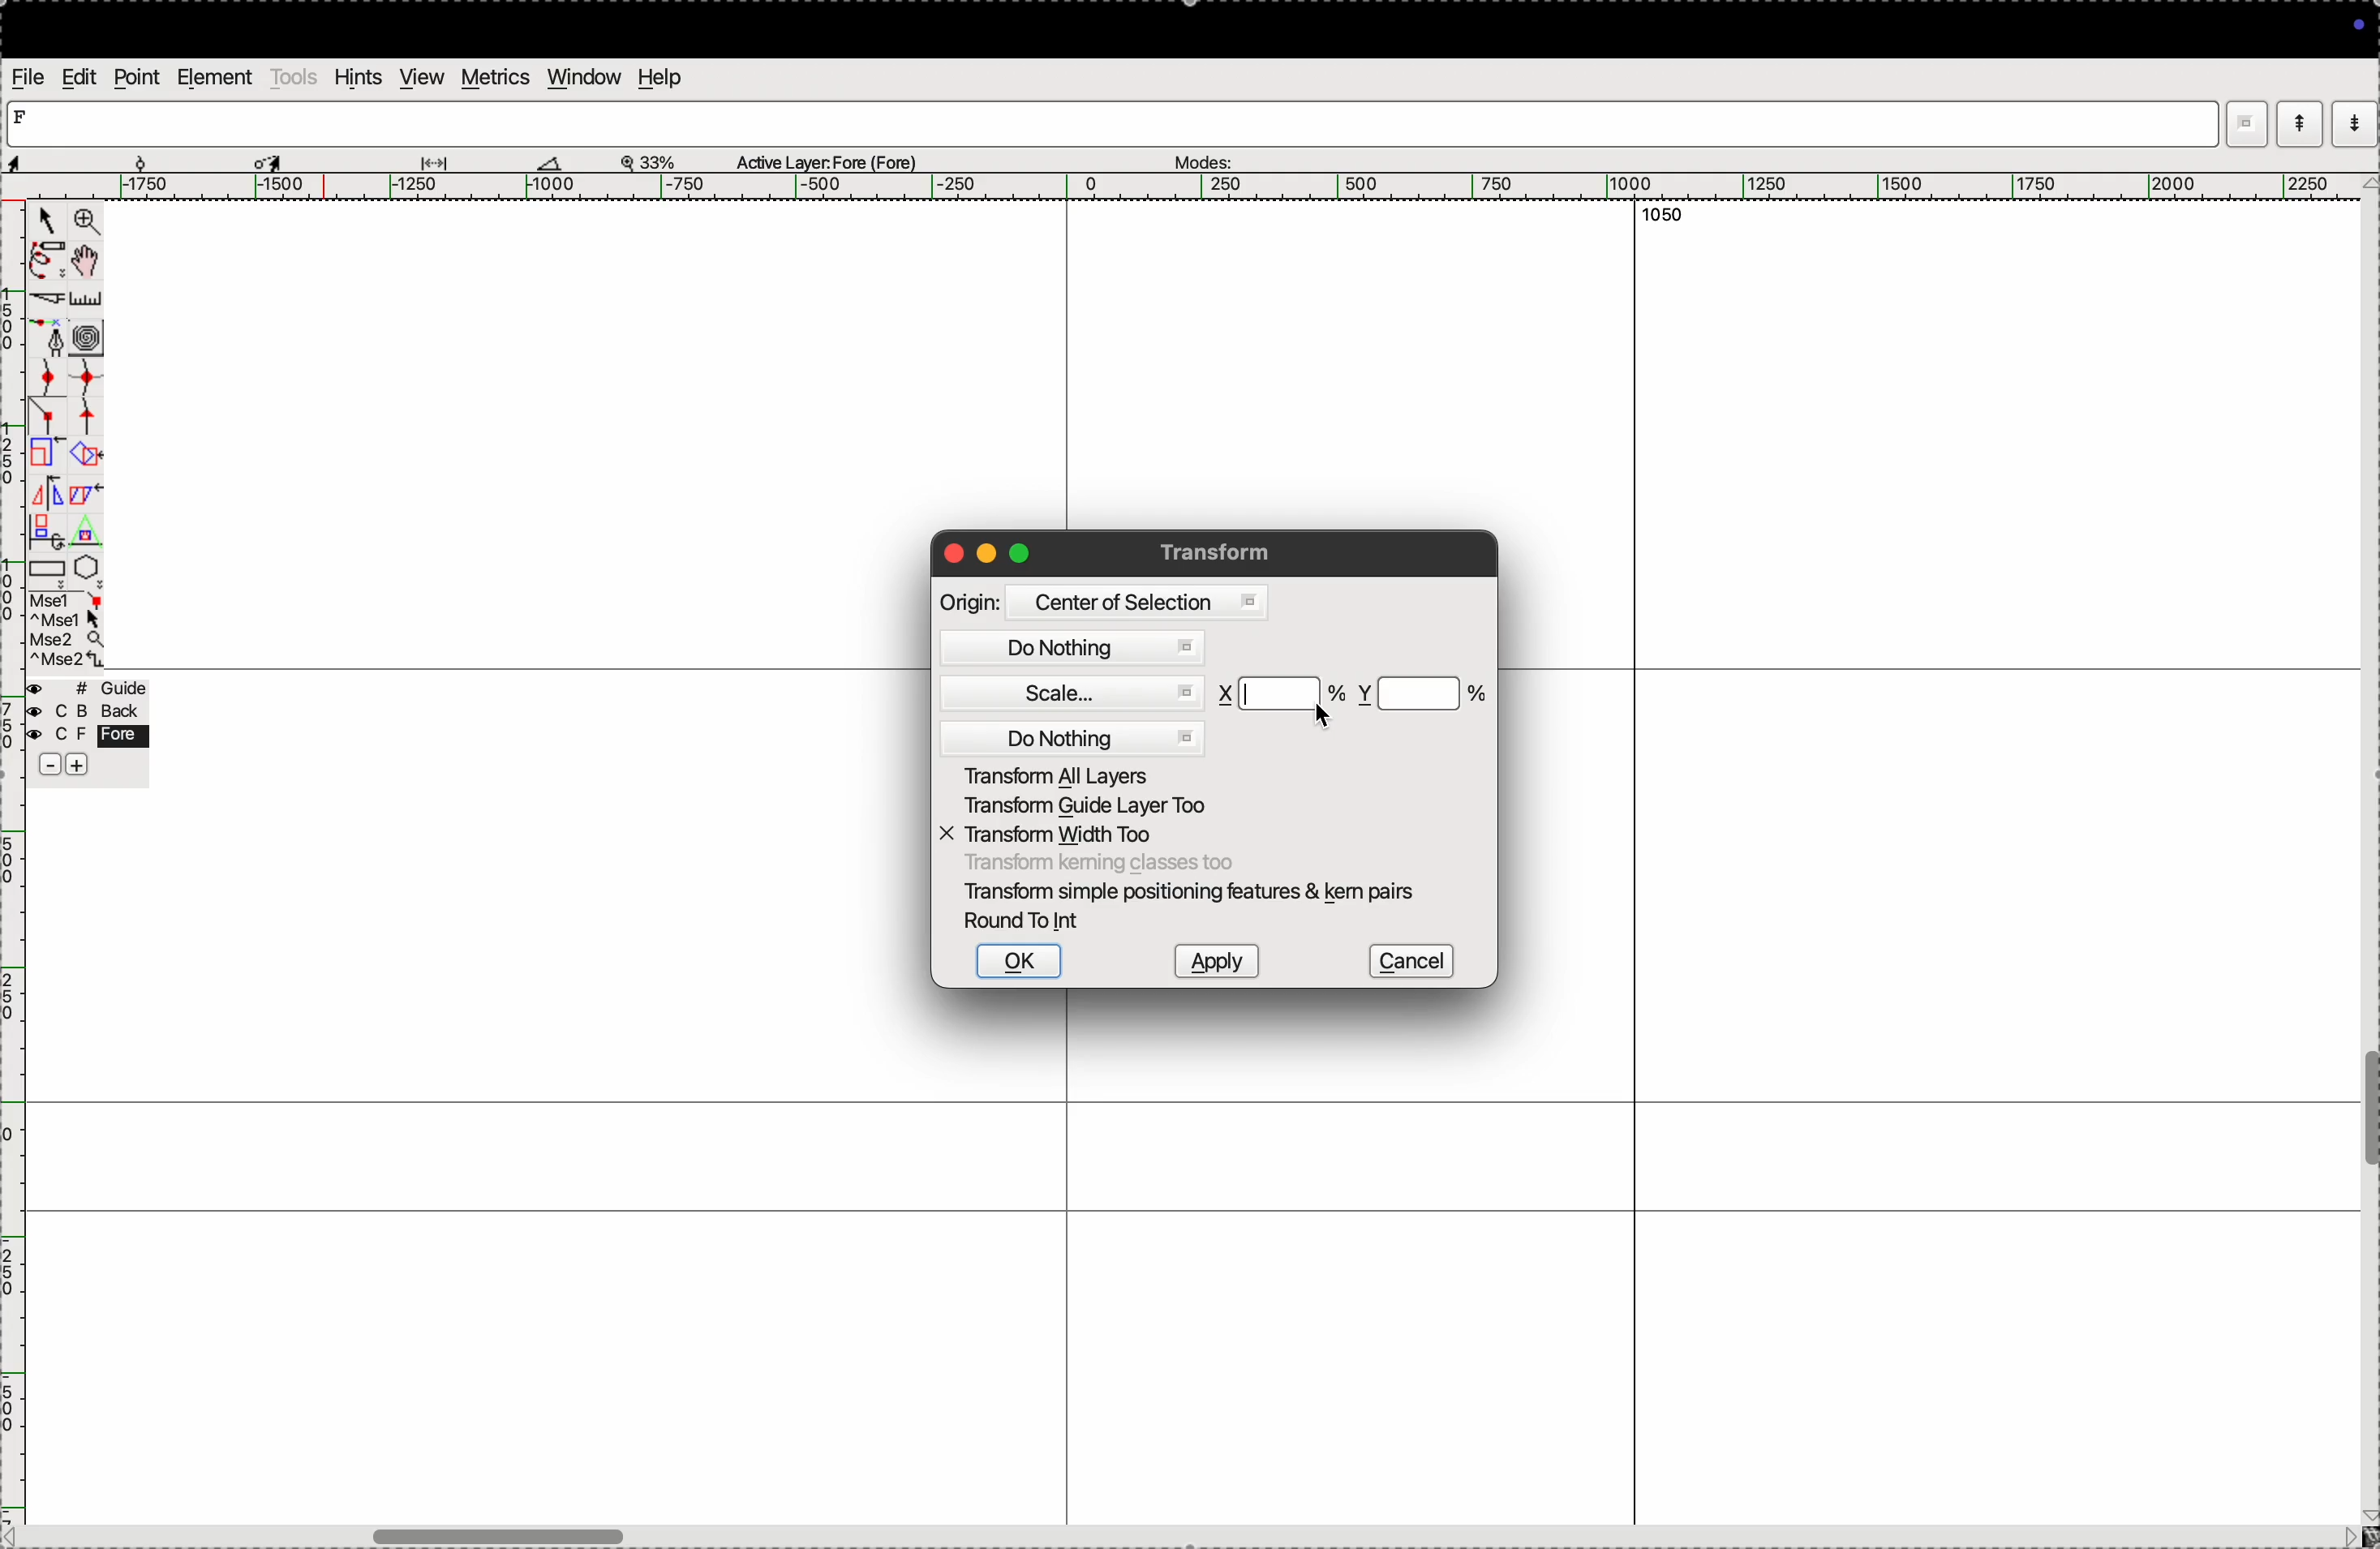  Describe the element at coordinates (85, 531) in the screenshot. I see `Triangle` at that location.